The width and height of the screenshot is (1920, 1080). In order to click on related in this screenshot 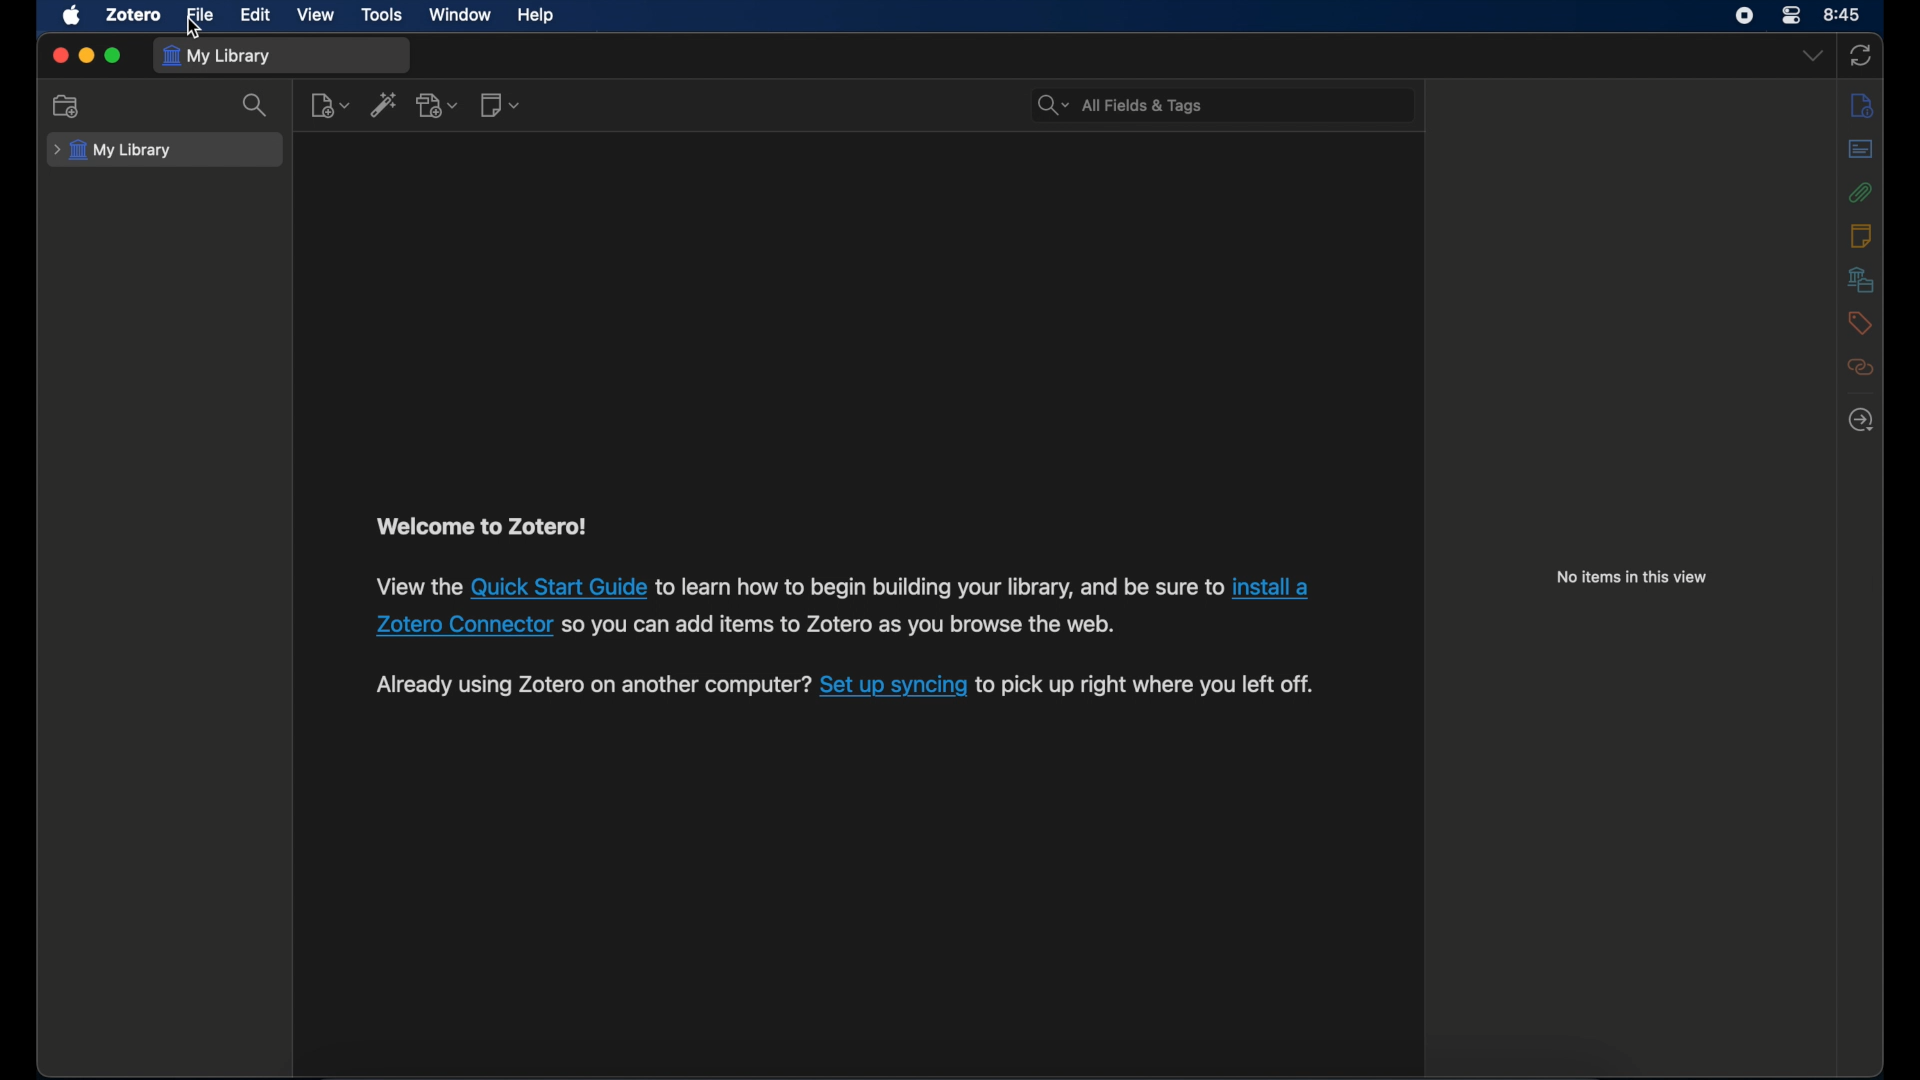, I will do `click(1859, 368)`.